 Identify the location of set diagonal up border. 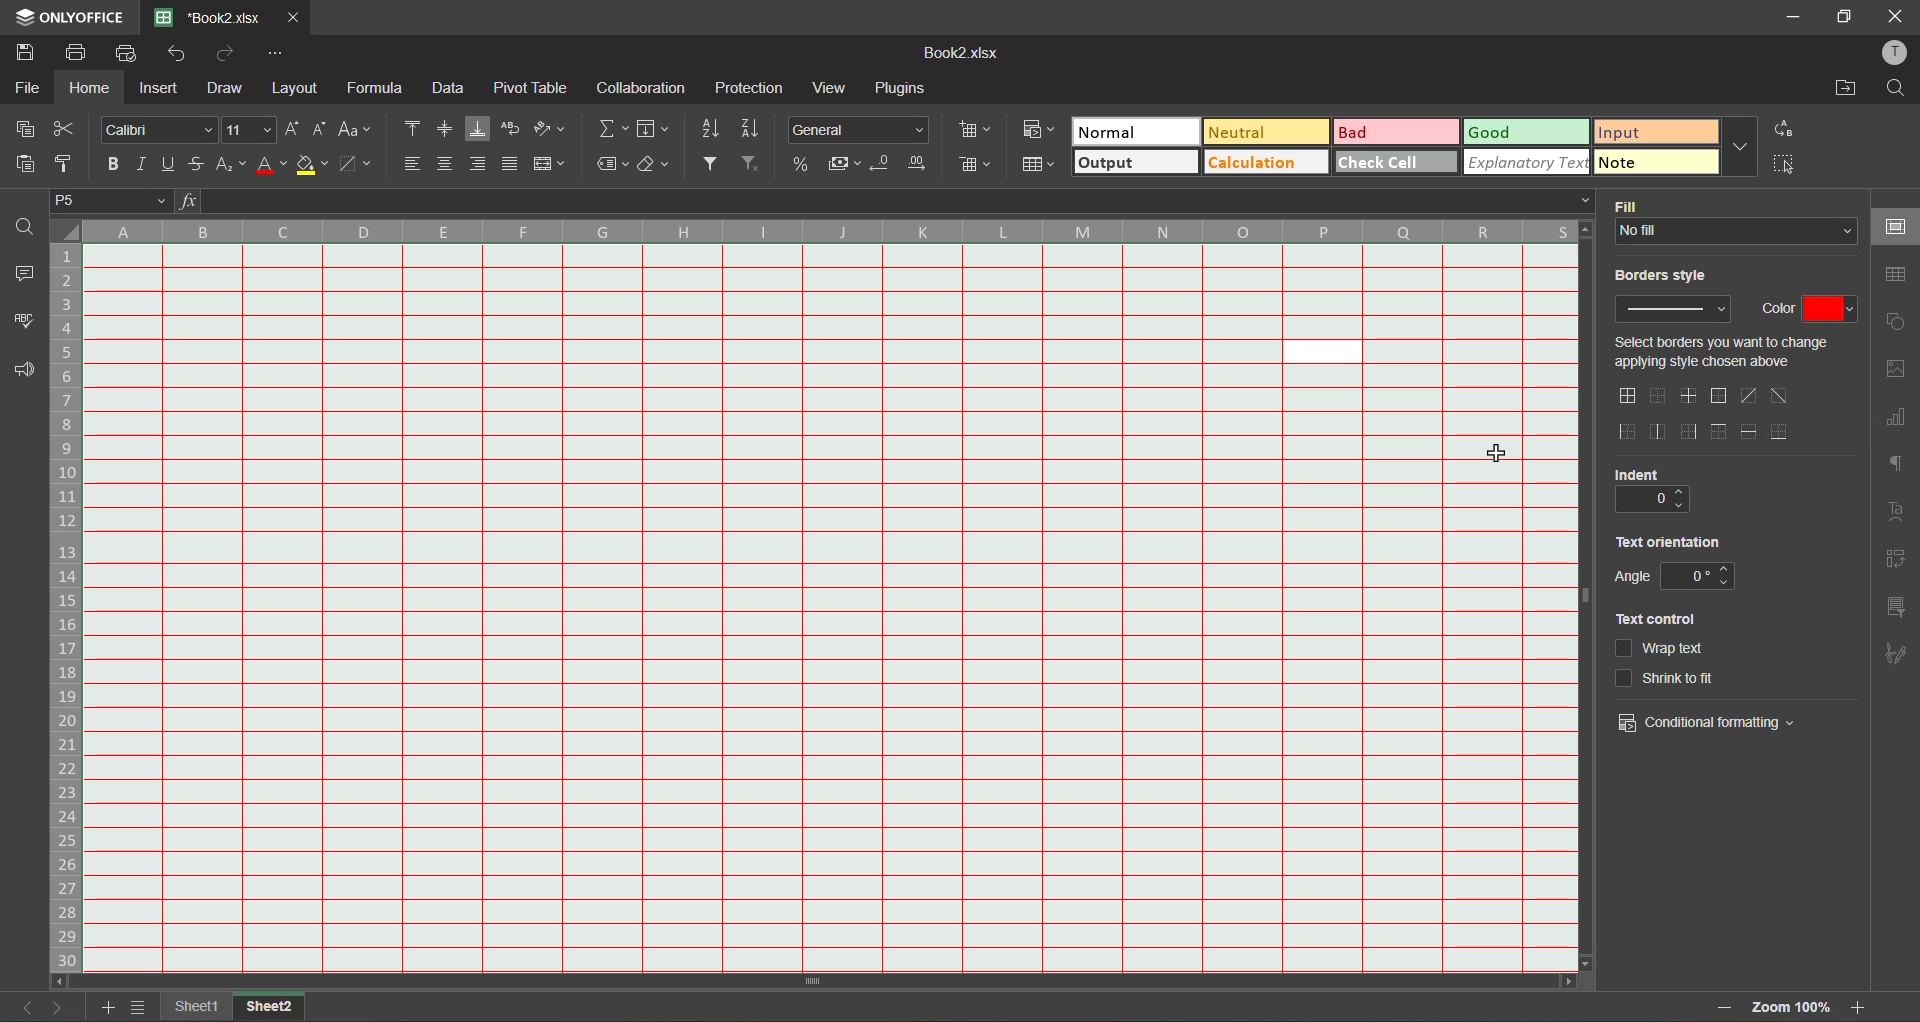
(1749, 397).